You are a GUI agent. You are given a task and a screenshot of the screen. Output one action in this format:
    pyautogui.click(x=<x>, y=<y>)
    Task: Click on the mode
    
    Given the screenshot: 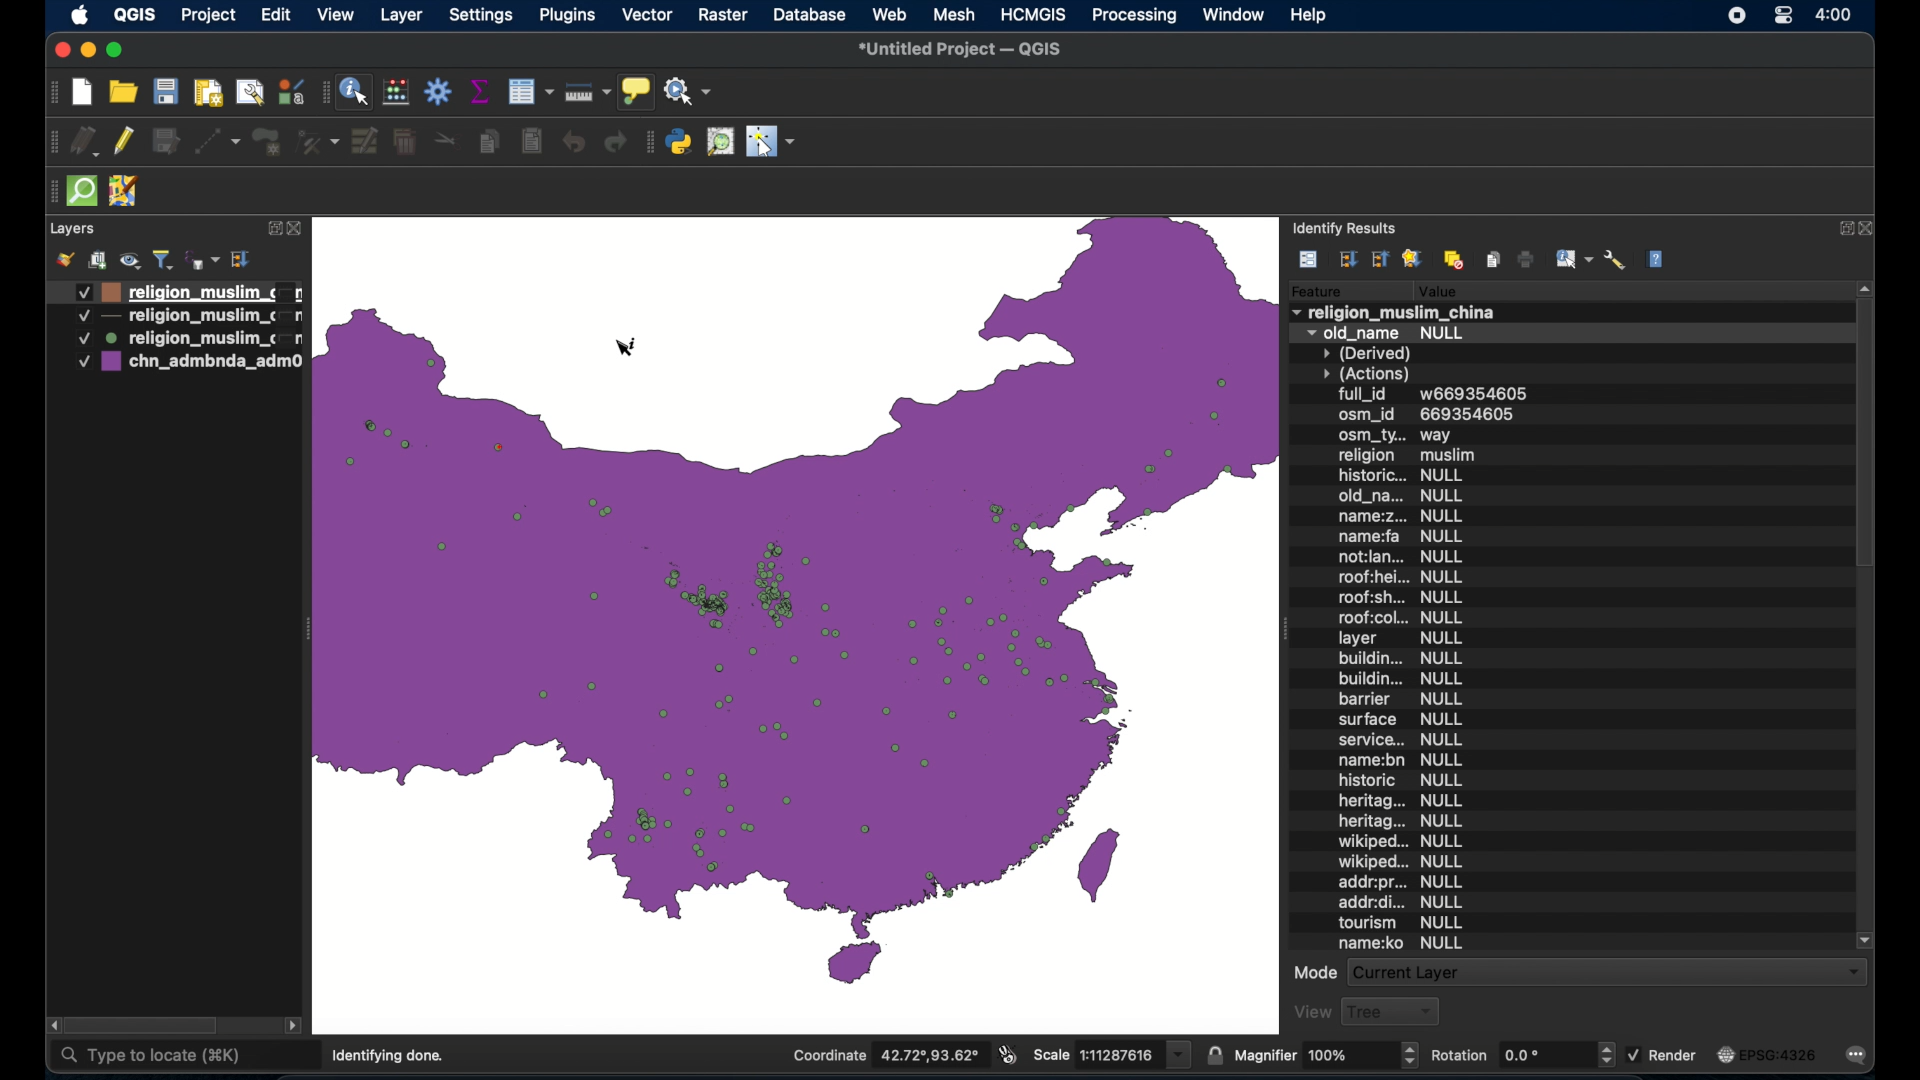 What is the action you would take?
    pyautogui.click(x=1314, y=973)
    